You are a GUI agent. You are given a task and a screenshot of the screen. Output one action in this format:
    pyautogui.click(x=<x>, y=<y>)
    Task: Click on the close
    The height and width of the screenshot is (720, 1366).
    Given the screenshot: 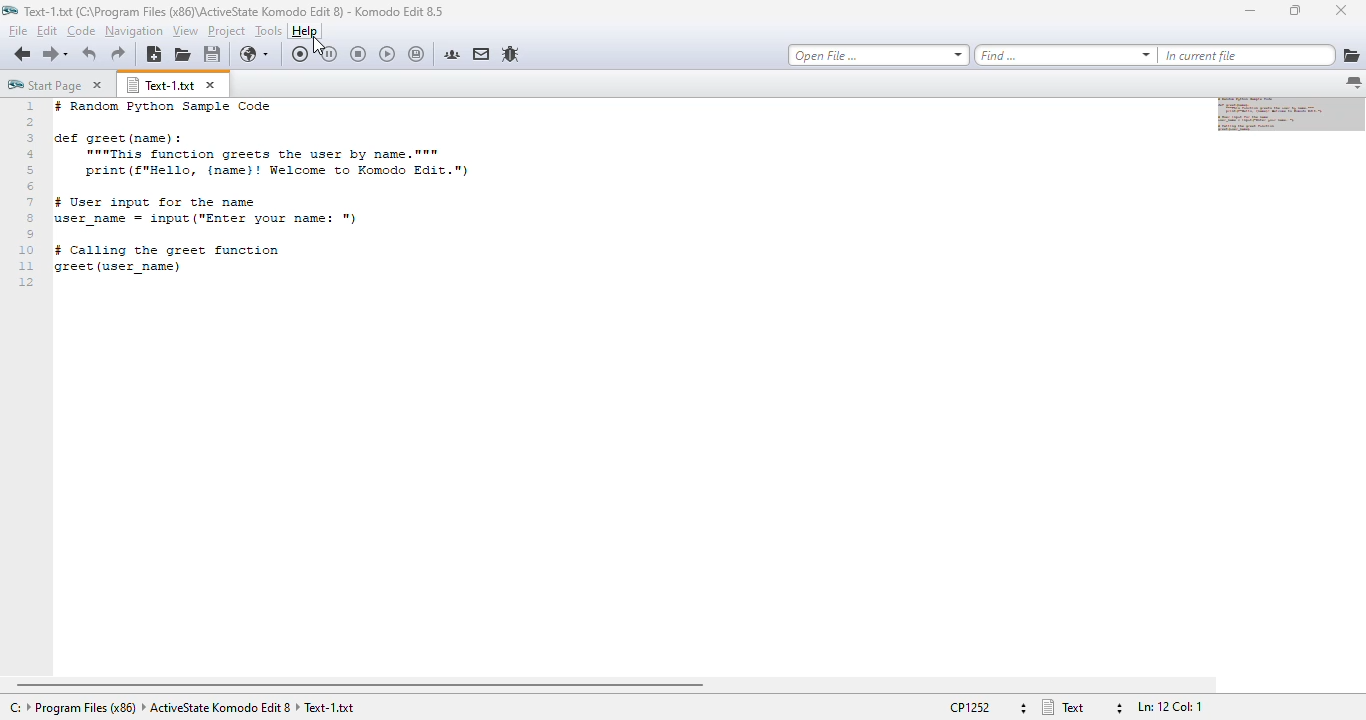 What is the action you would take?
    pyautogui.click(x=1341, y=10)
    